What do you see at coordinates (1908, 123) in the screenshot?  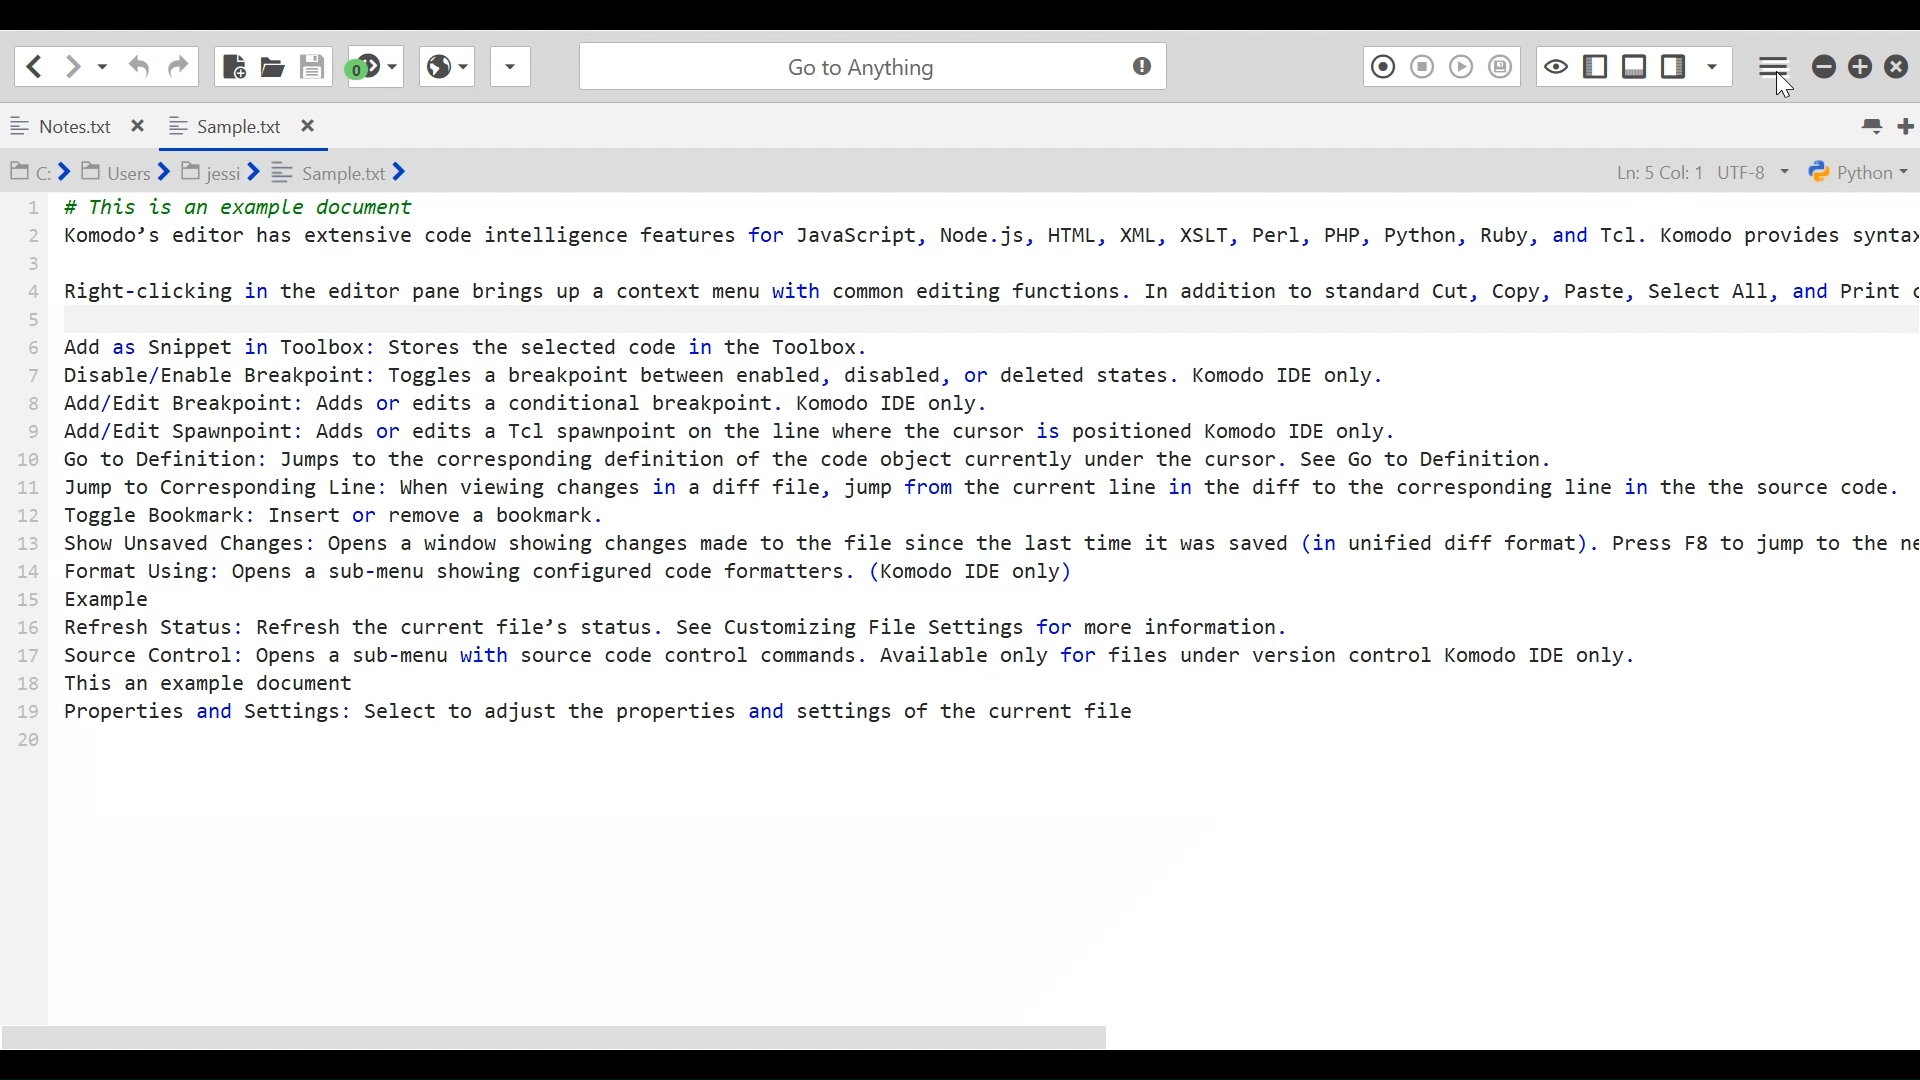 I see `Add new Tab` at bounding box center [1908, 123].